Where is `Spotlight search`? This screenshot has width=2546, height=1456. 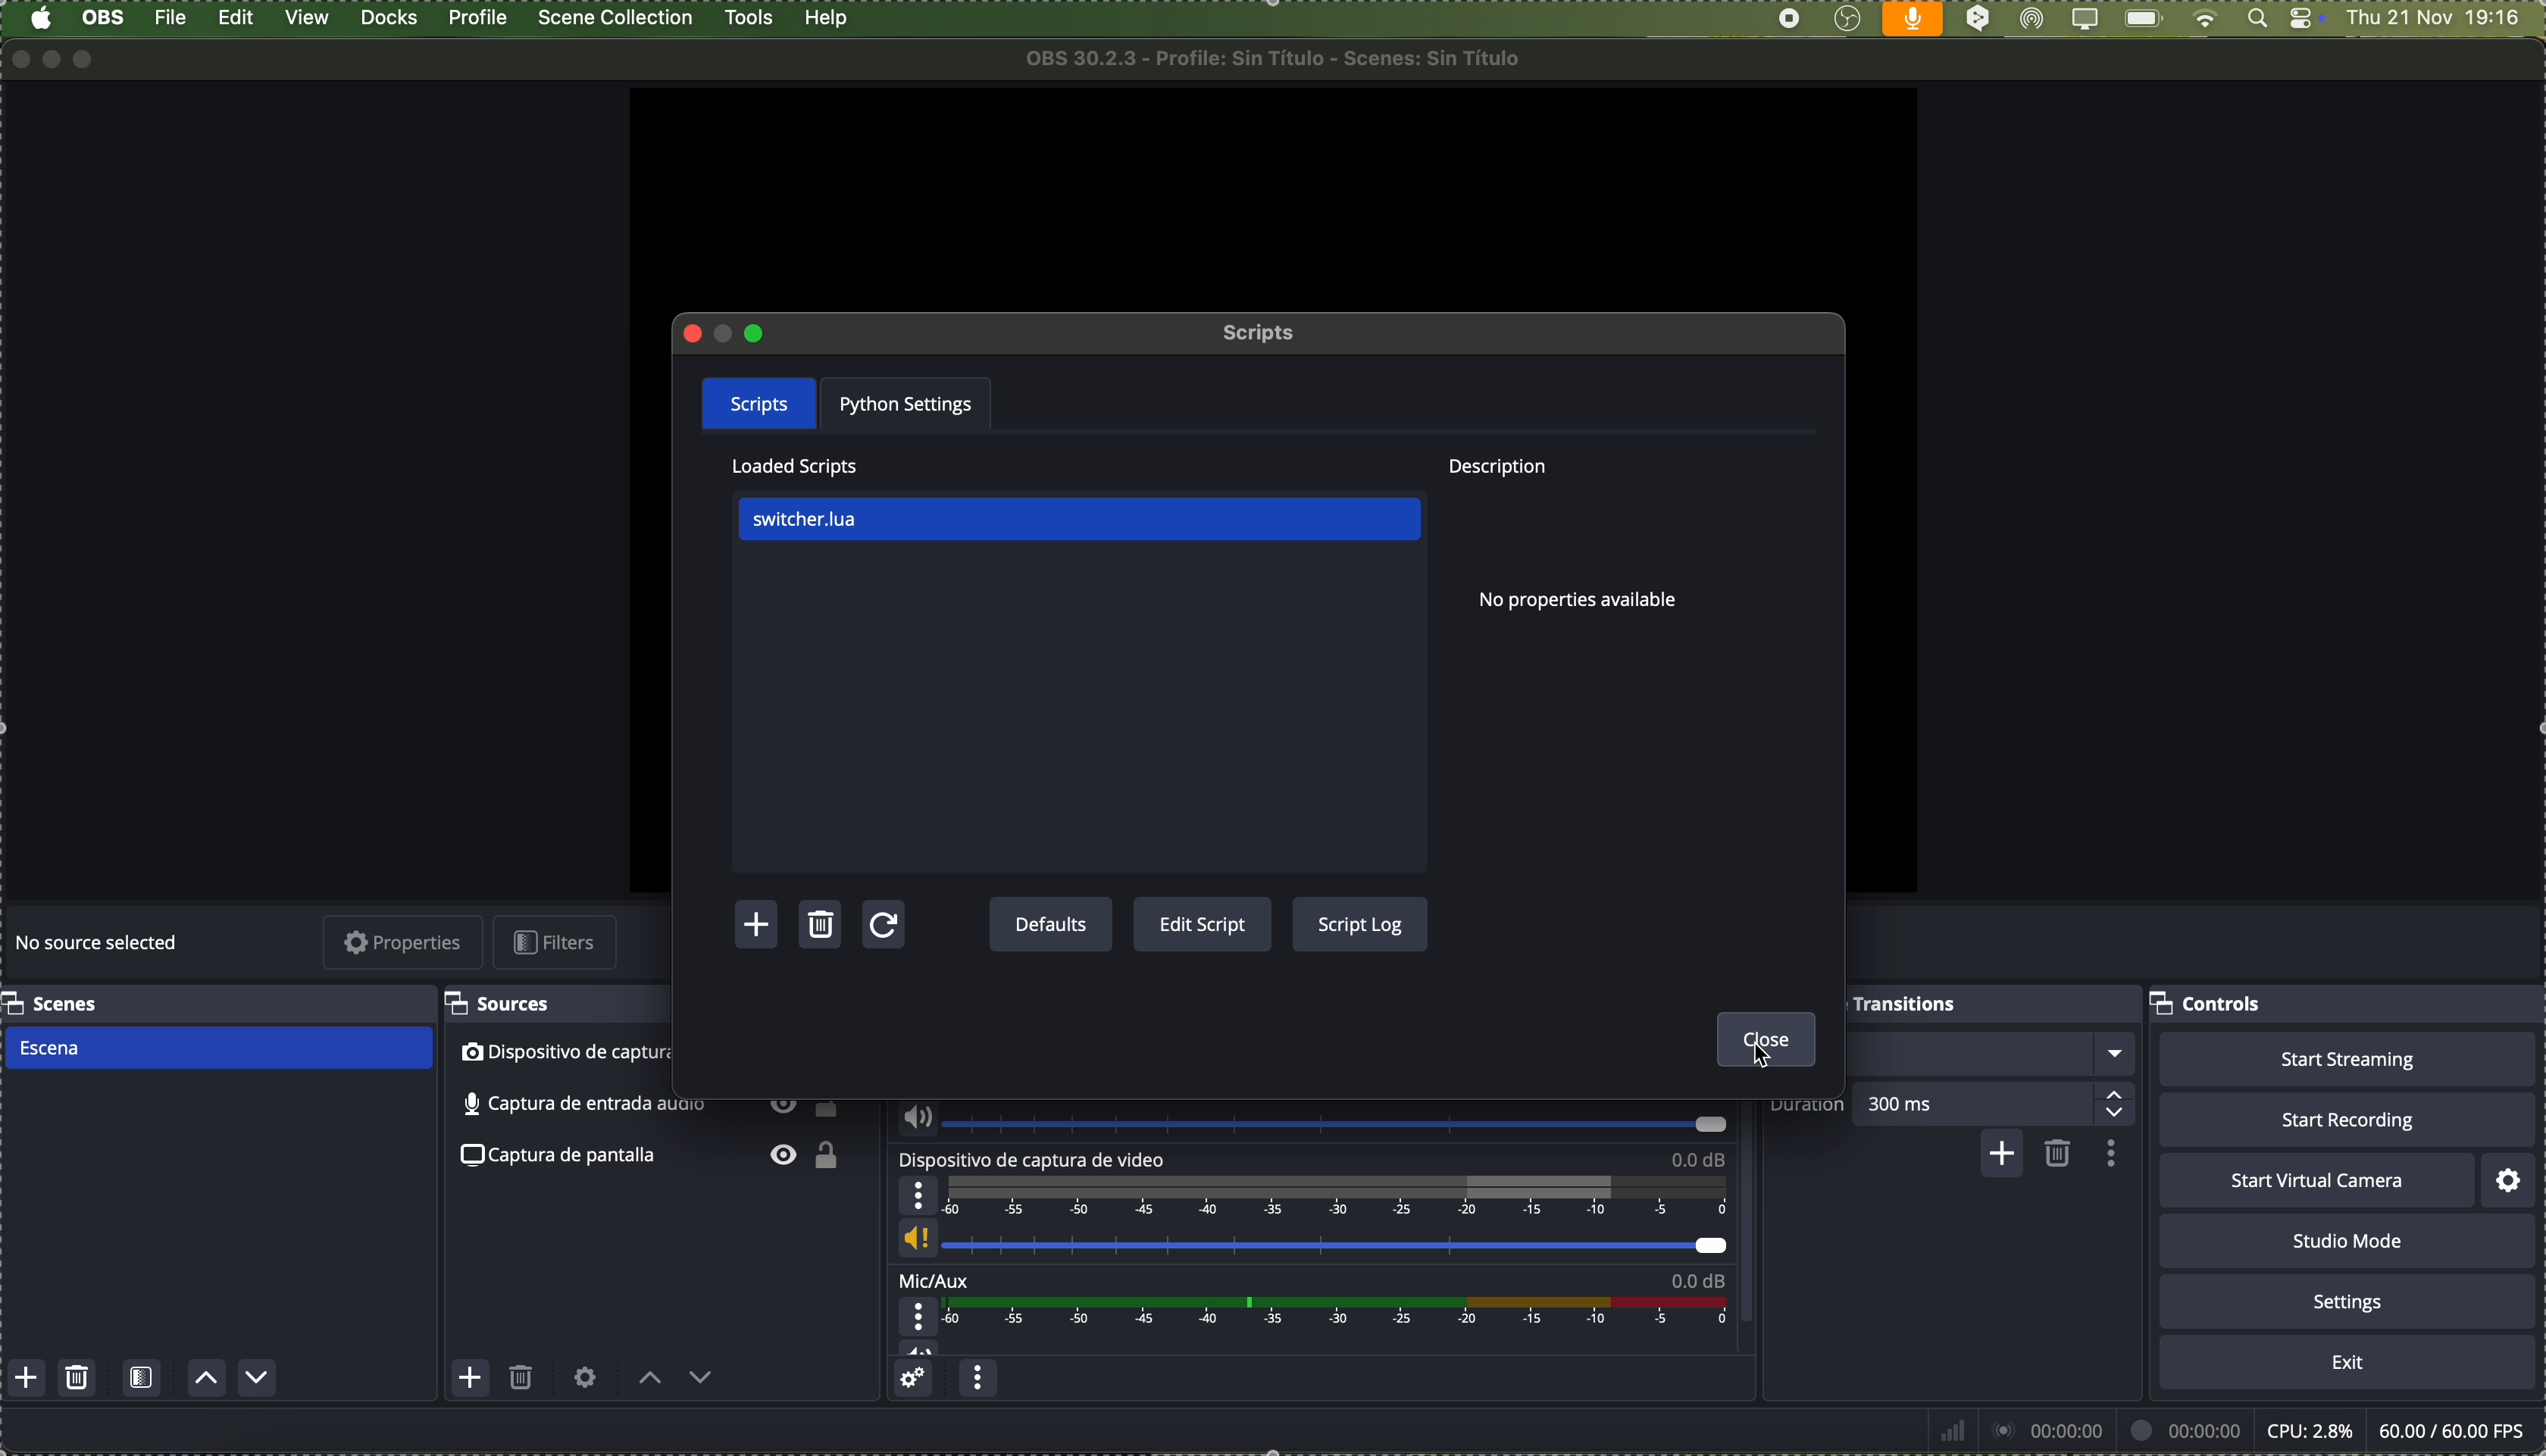
Spotlight search is located at coordinates (2254, 19).